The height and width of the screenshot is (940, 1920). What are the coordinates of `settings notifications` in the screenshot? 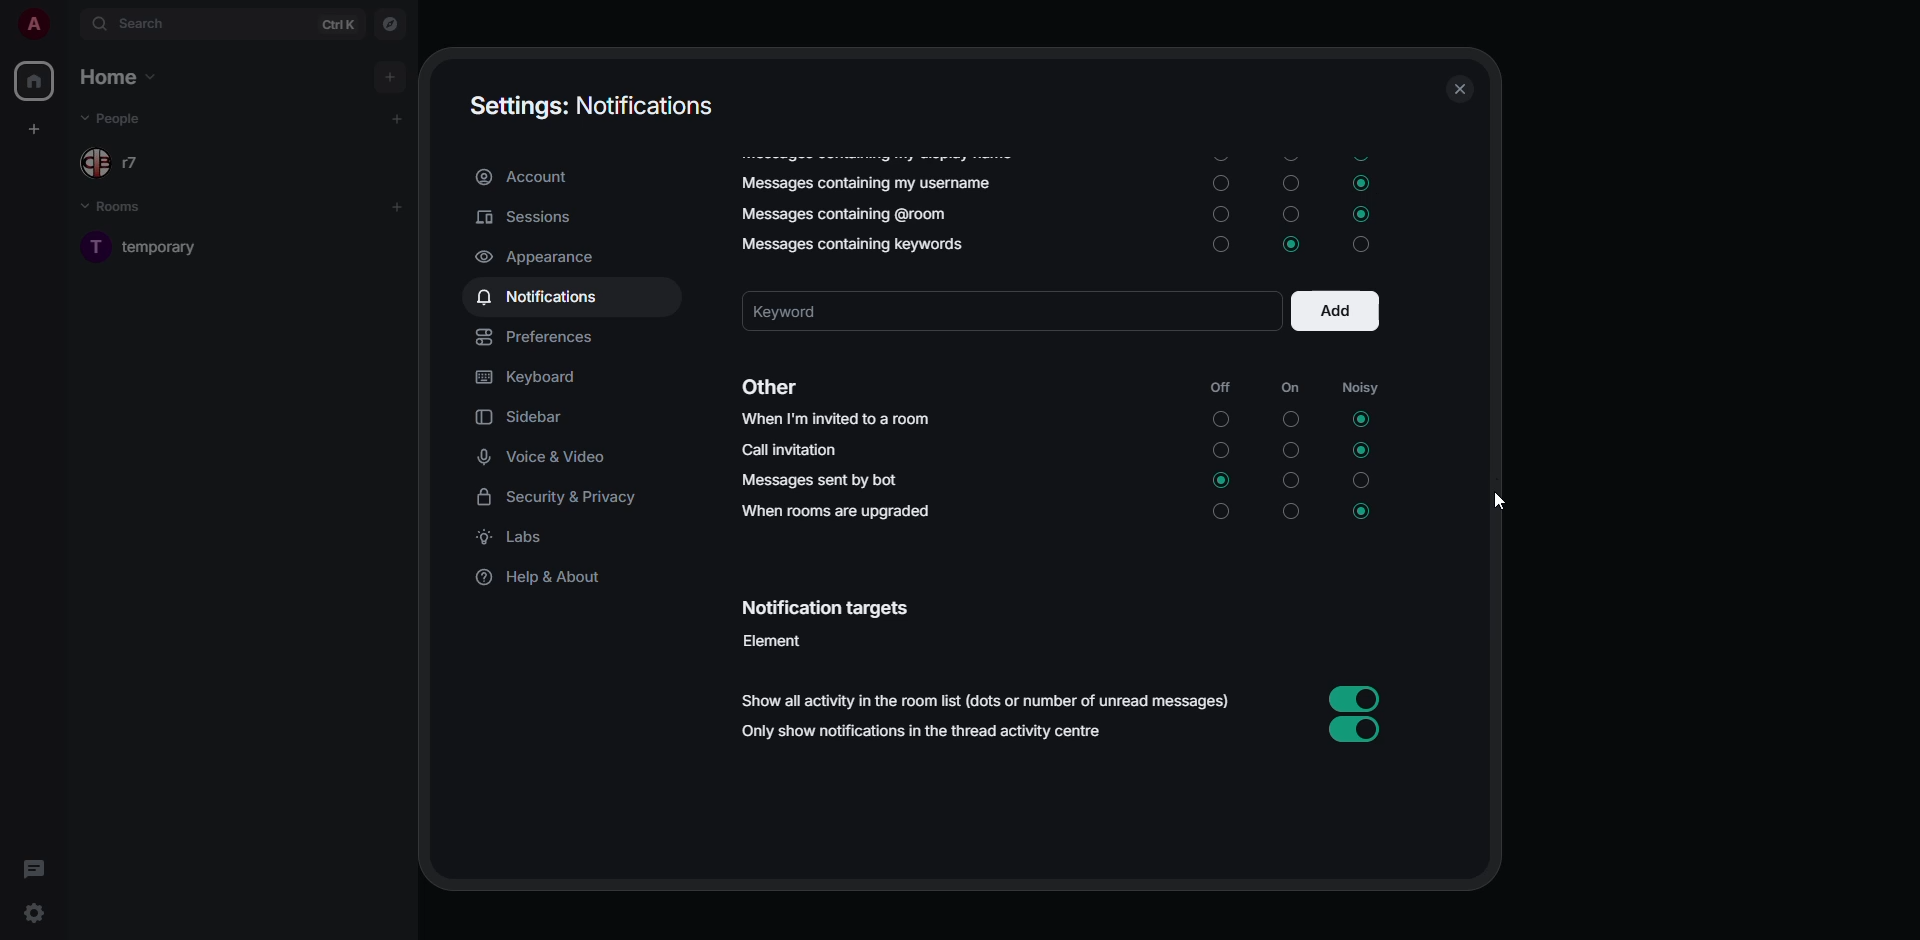 It's located at (594, 105).